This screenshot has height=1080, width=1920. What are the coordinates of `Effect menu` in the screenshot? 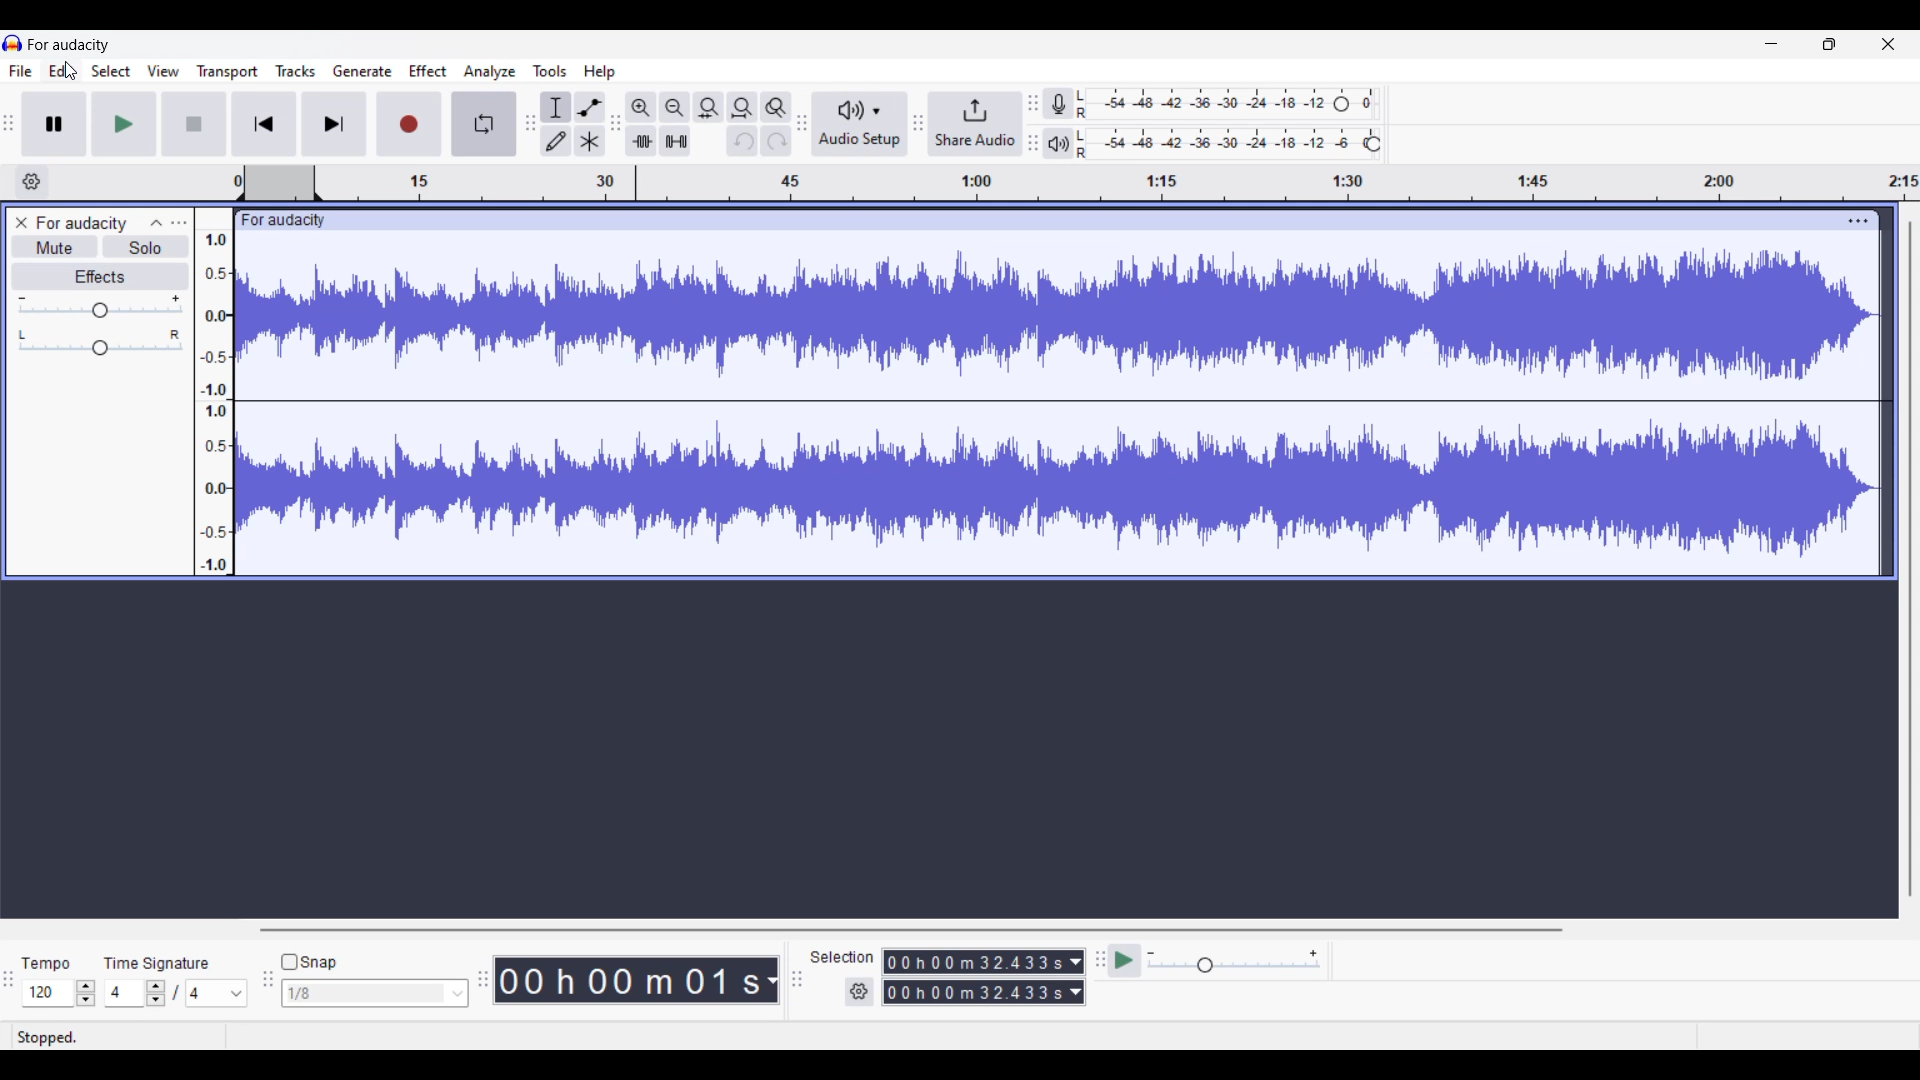 It's located at (428, 71).